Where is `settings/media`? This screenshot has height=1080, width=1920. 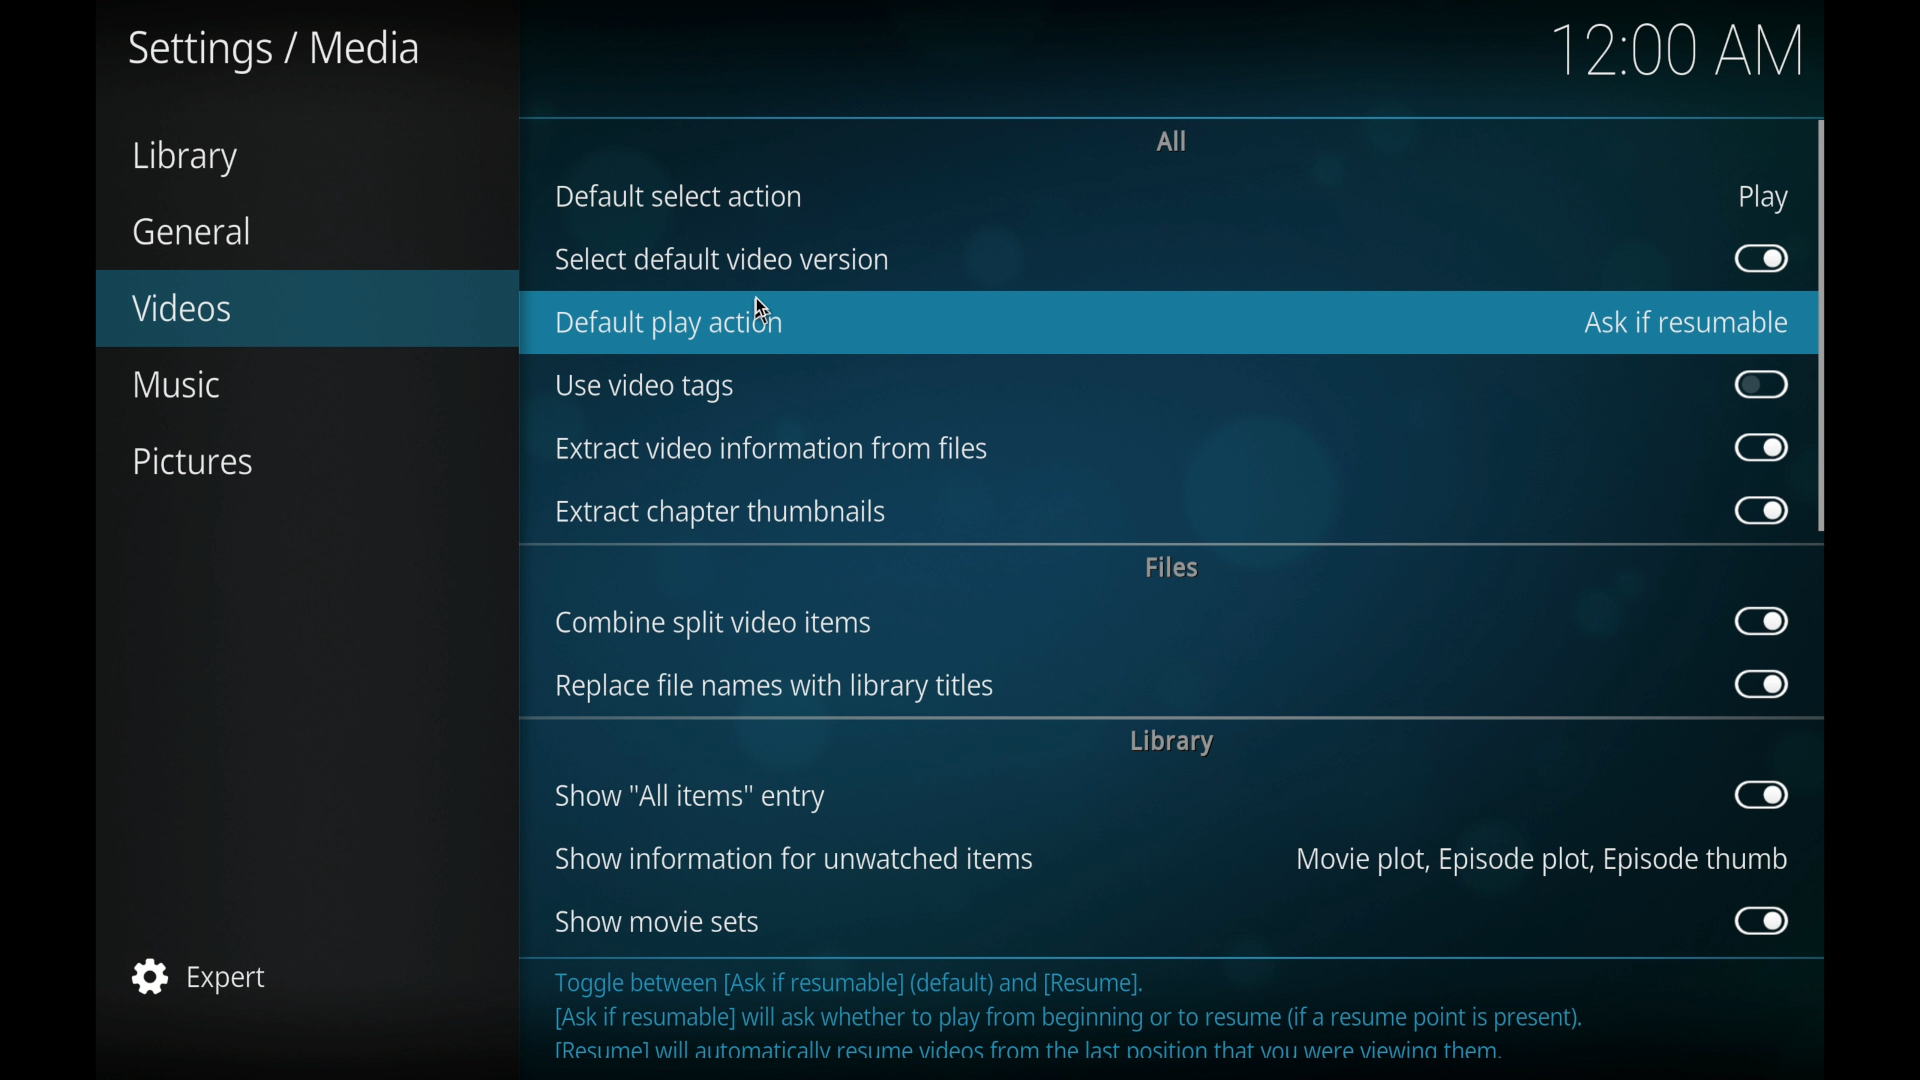
settings/media is located at coordinates (272, 50).